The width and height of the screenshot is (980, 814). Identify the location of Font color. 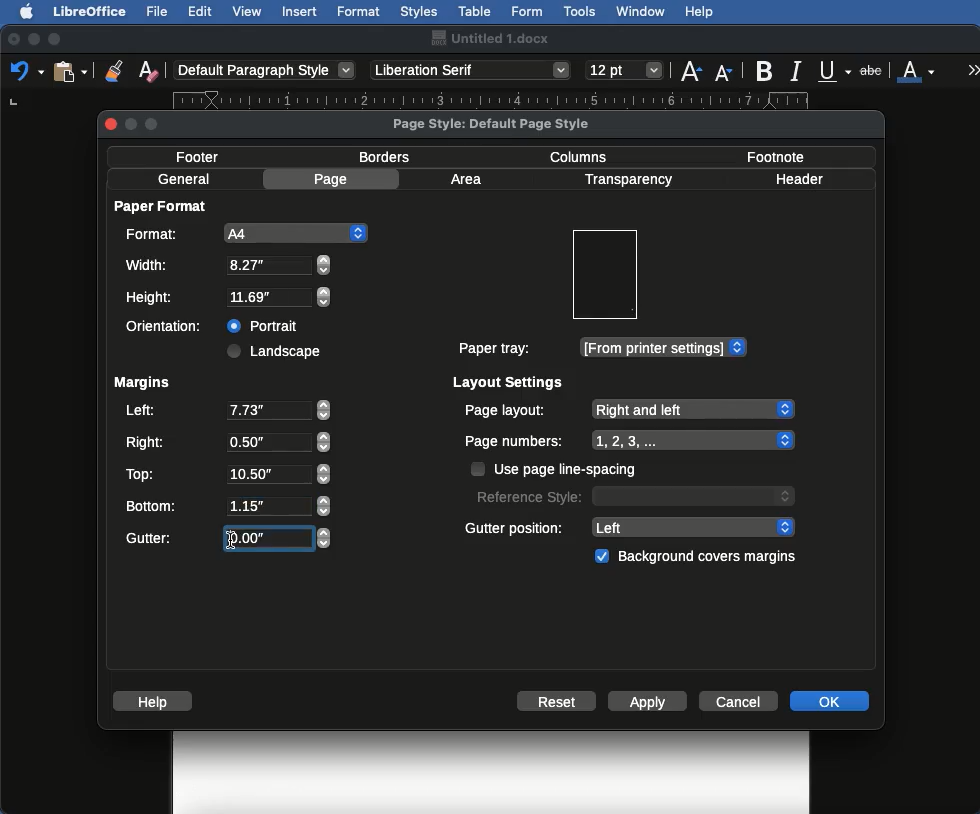
(917, 69).